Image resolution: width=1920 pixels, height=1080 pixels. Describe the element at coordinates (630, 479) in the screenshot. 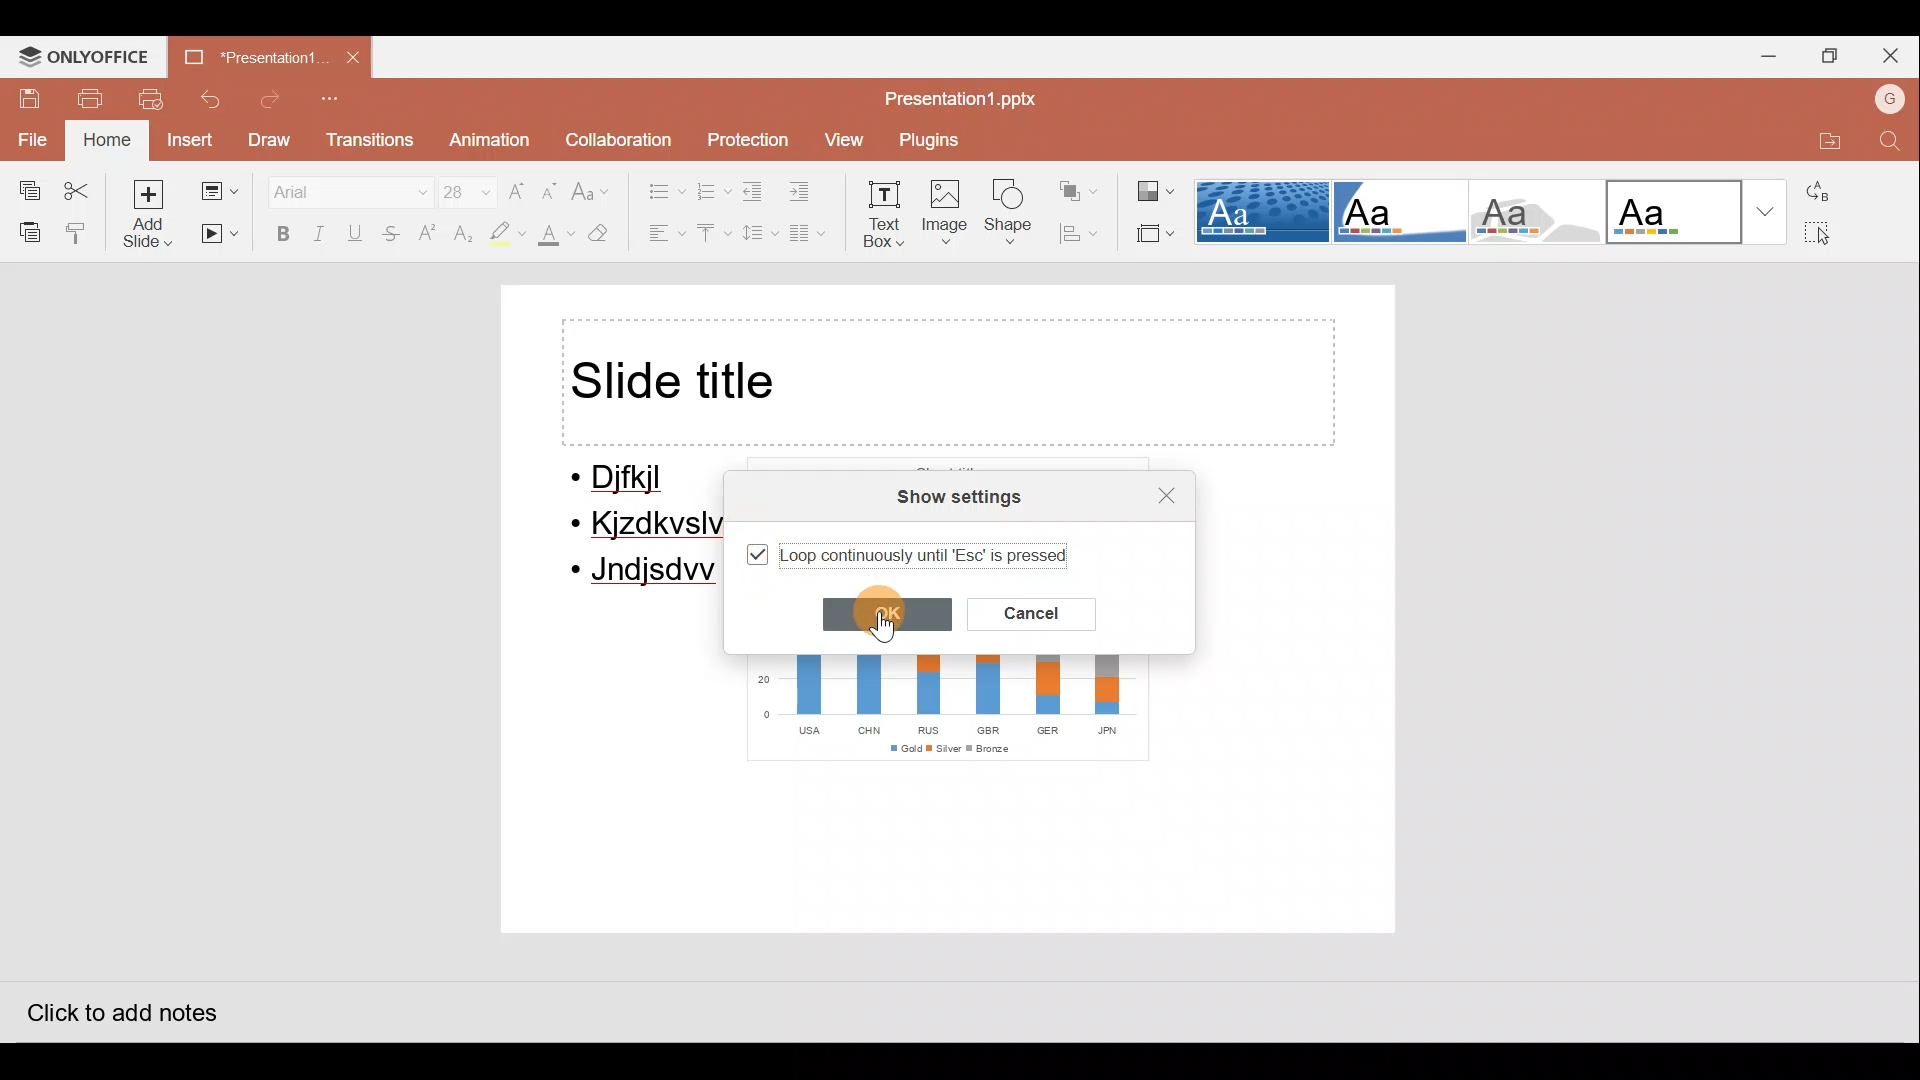

I see `Djfkjl` at that location.